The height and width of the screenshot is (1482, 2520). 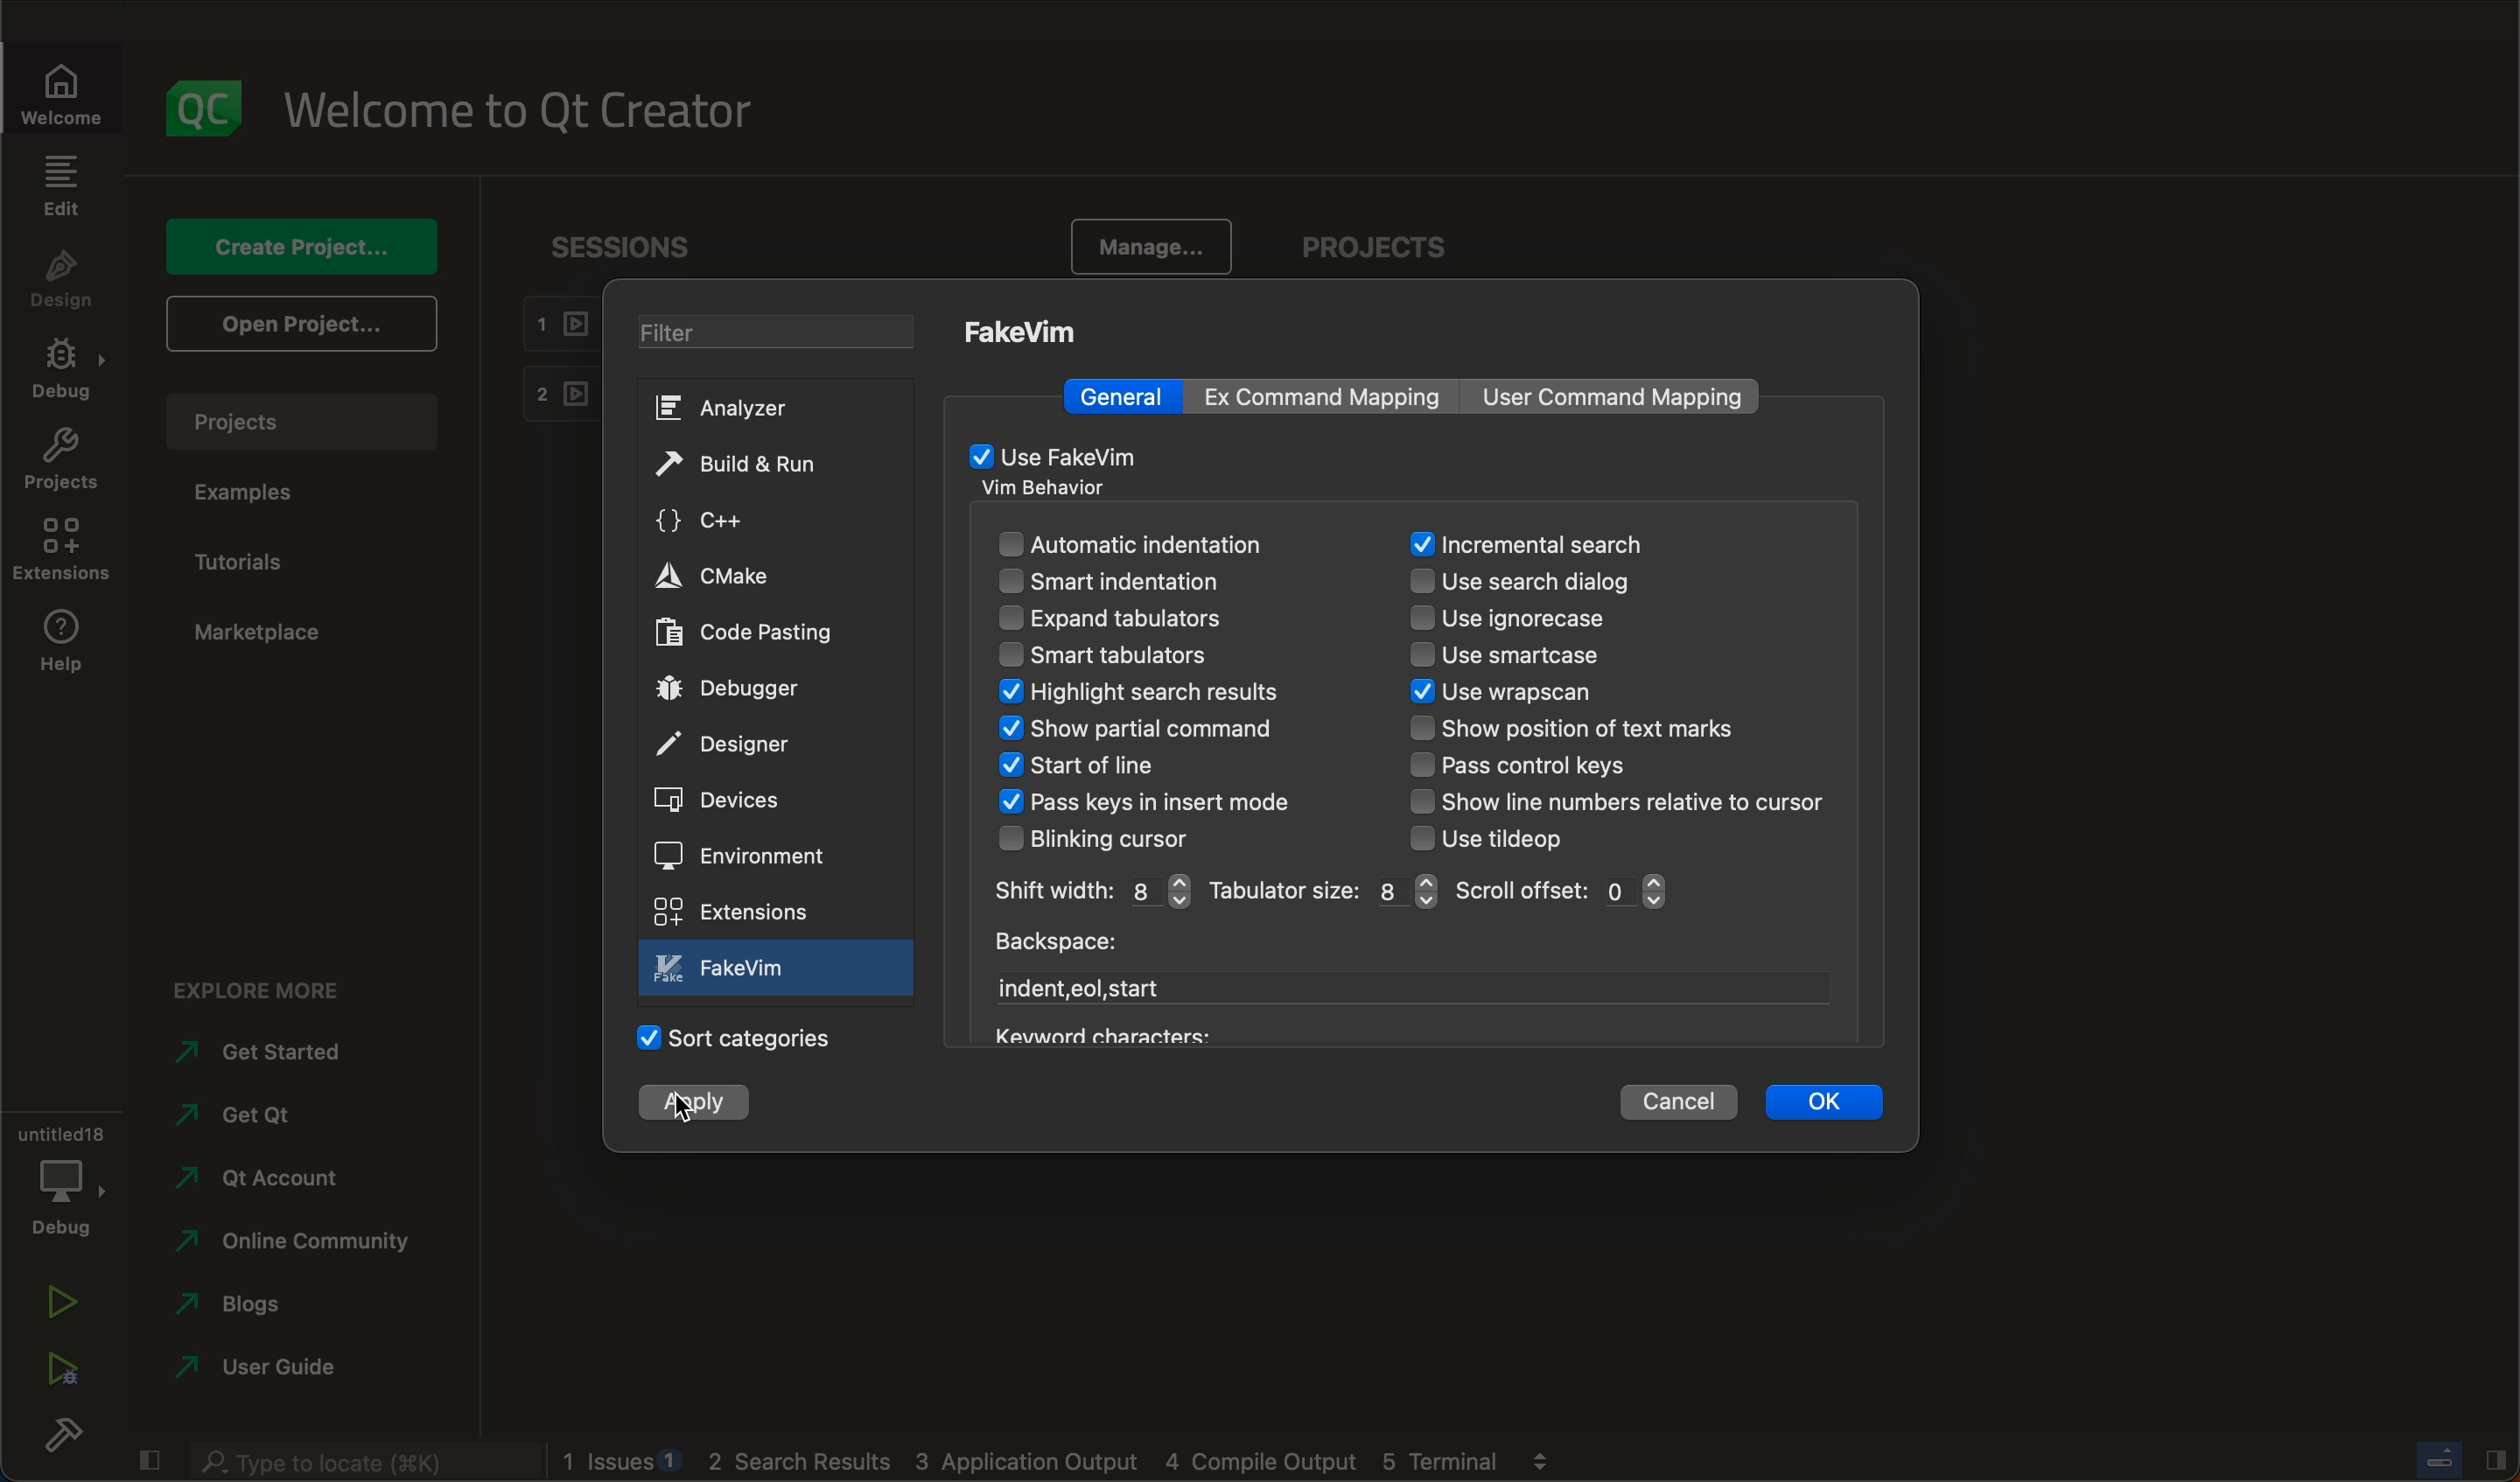 What do you see at coordinates (1526, 658) in the screenshot?
I see `smartcase` at bounding box center [1526, 658].